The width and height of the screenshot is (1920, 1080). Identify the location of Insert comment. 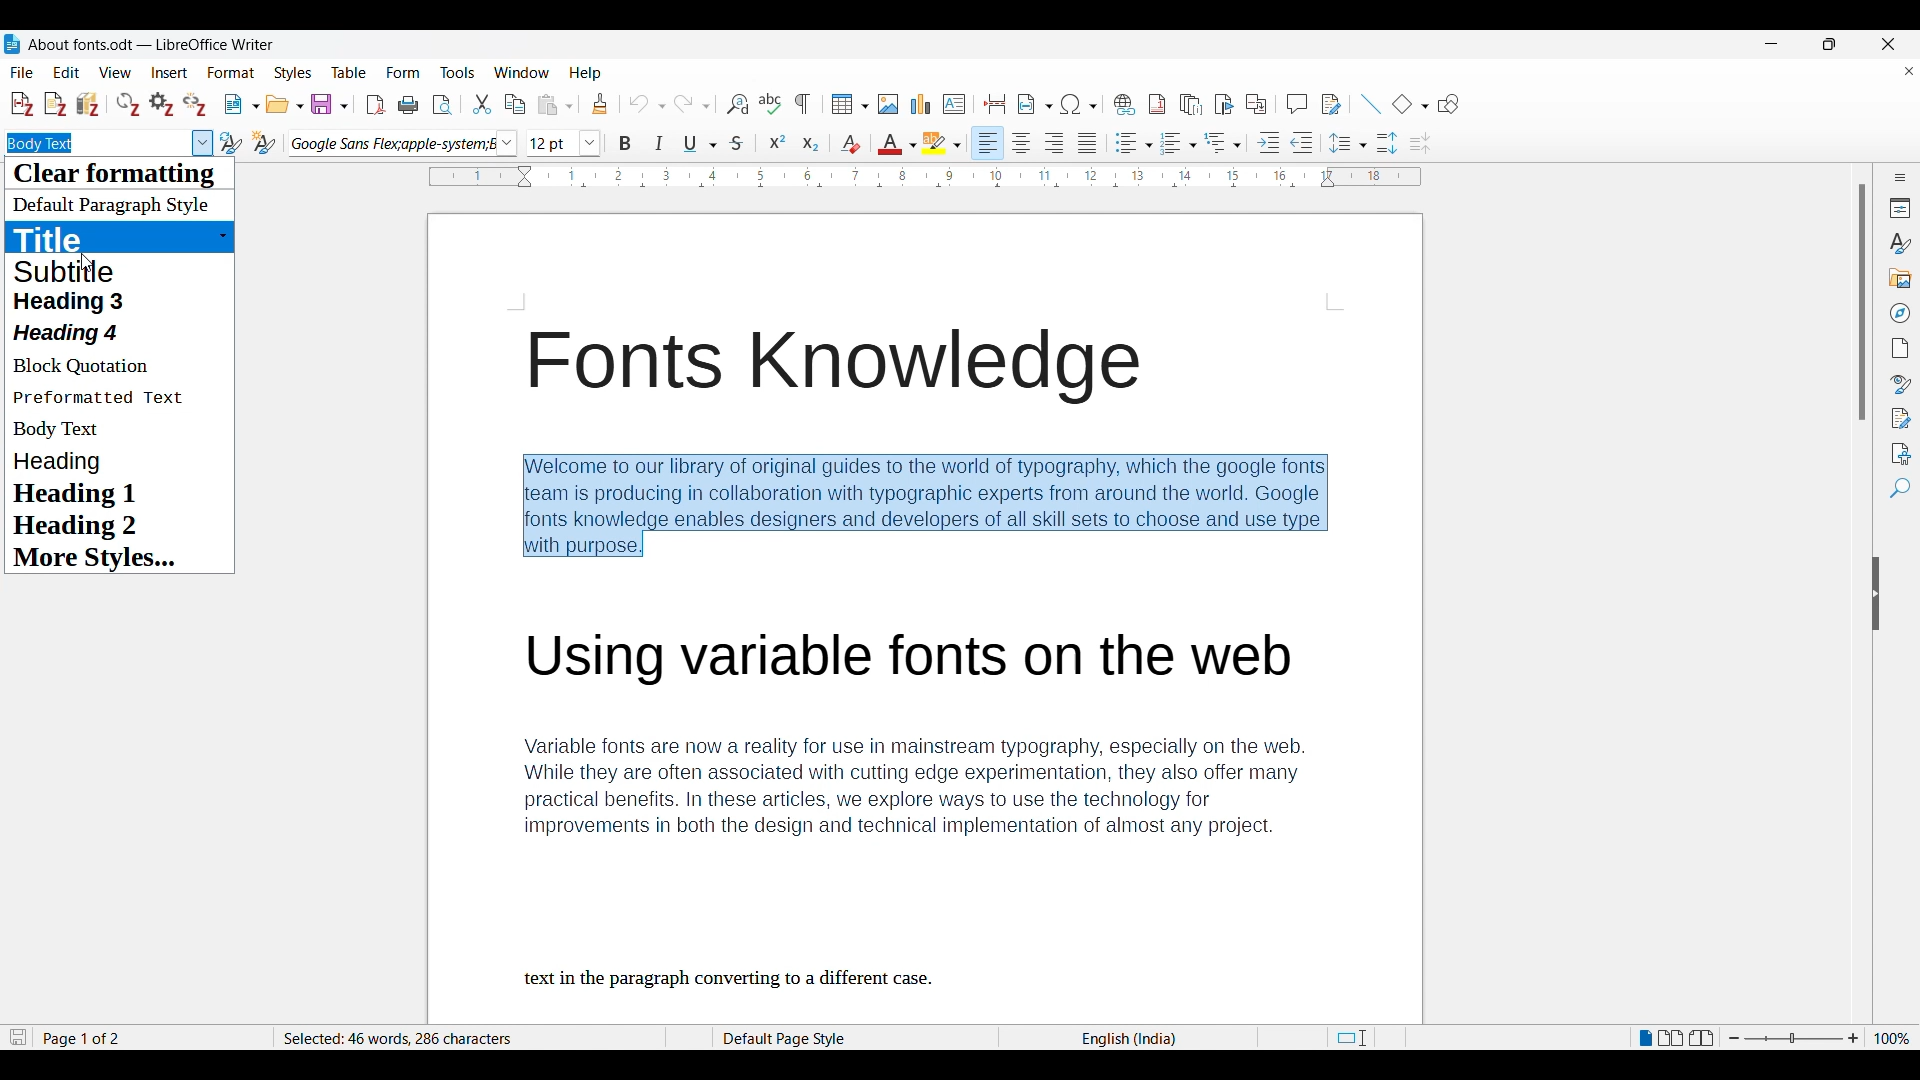
(1298, 104).